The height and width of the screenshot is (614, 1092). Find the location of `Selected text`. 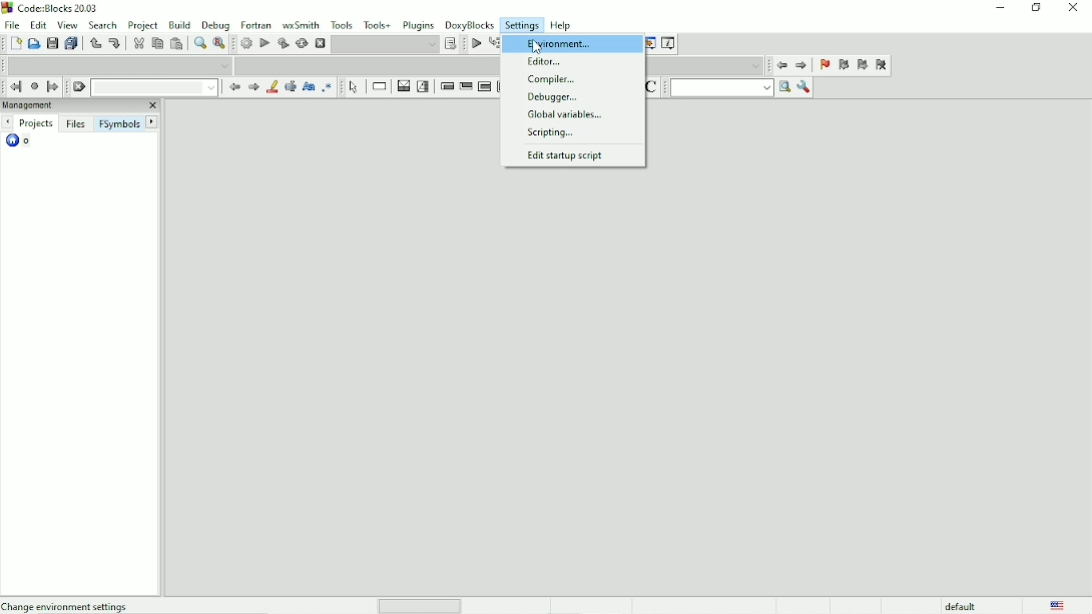

Selected text is located at coordinates (289, 87).